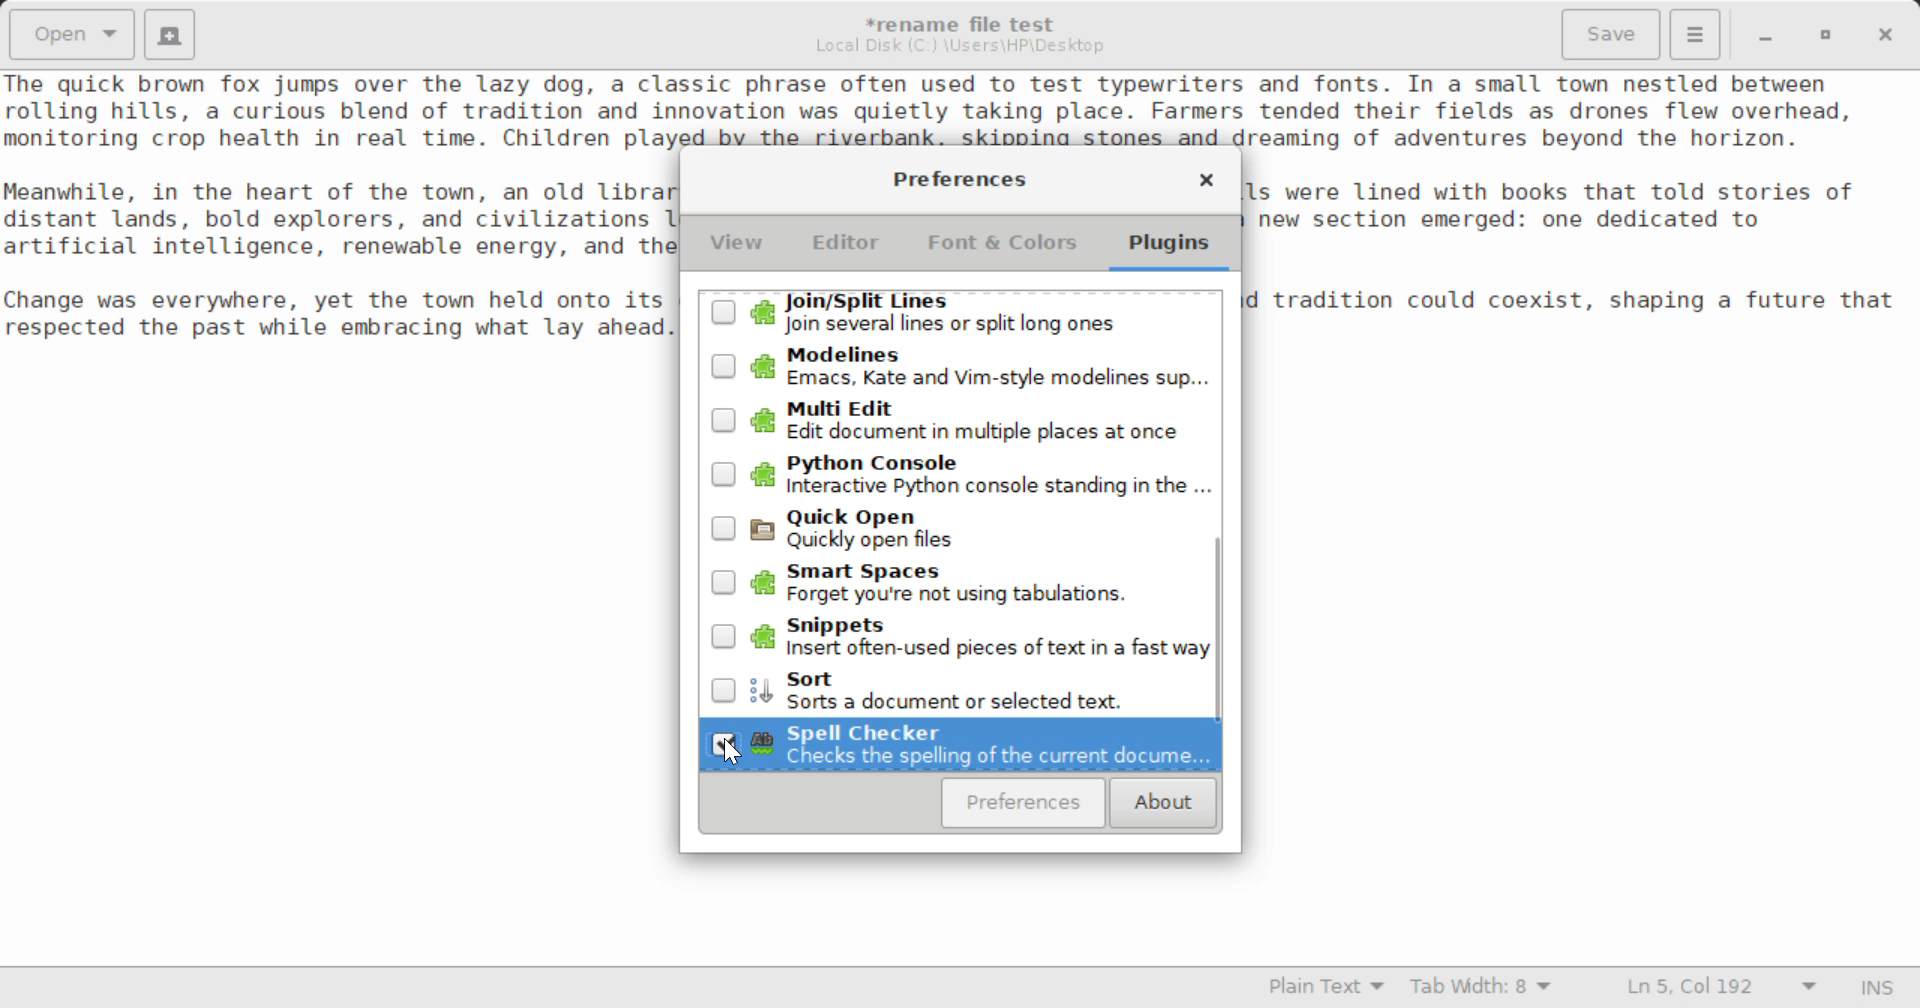 This screenshot has width=1920, height=1008. What do you see at coordinates (958, 314) in the screenshot?
I see `Unselected Join/Split Lines Plugin` at bounding box center [958, 314].